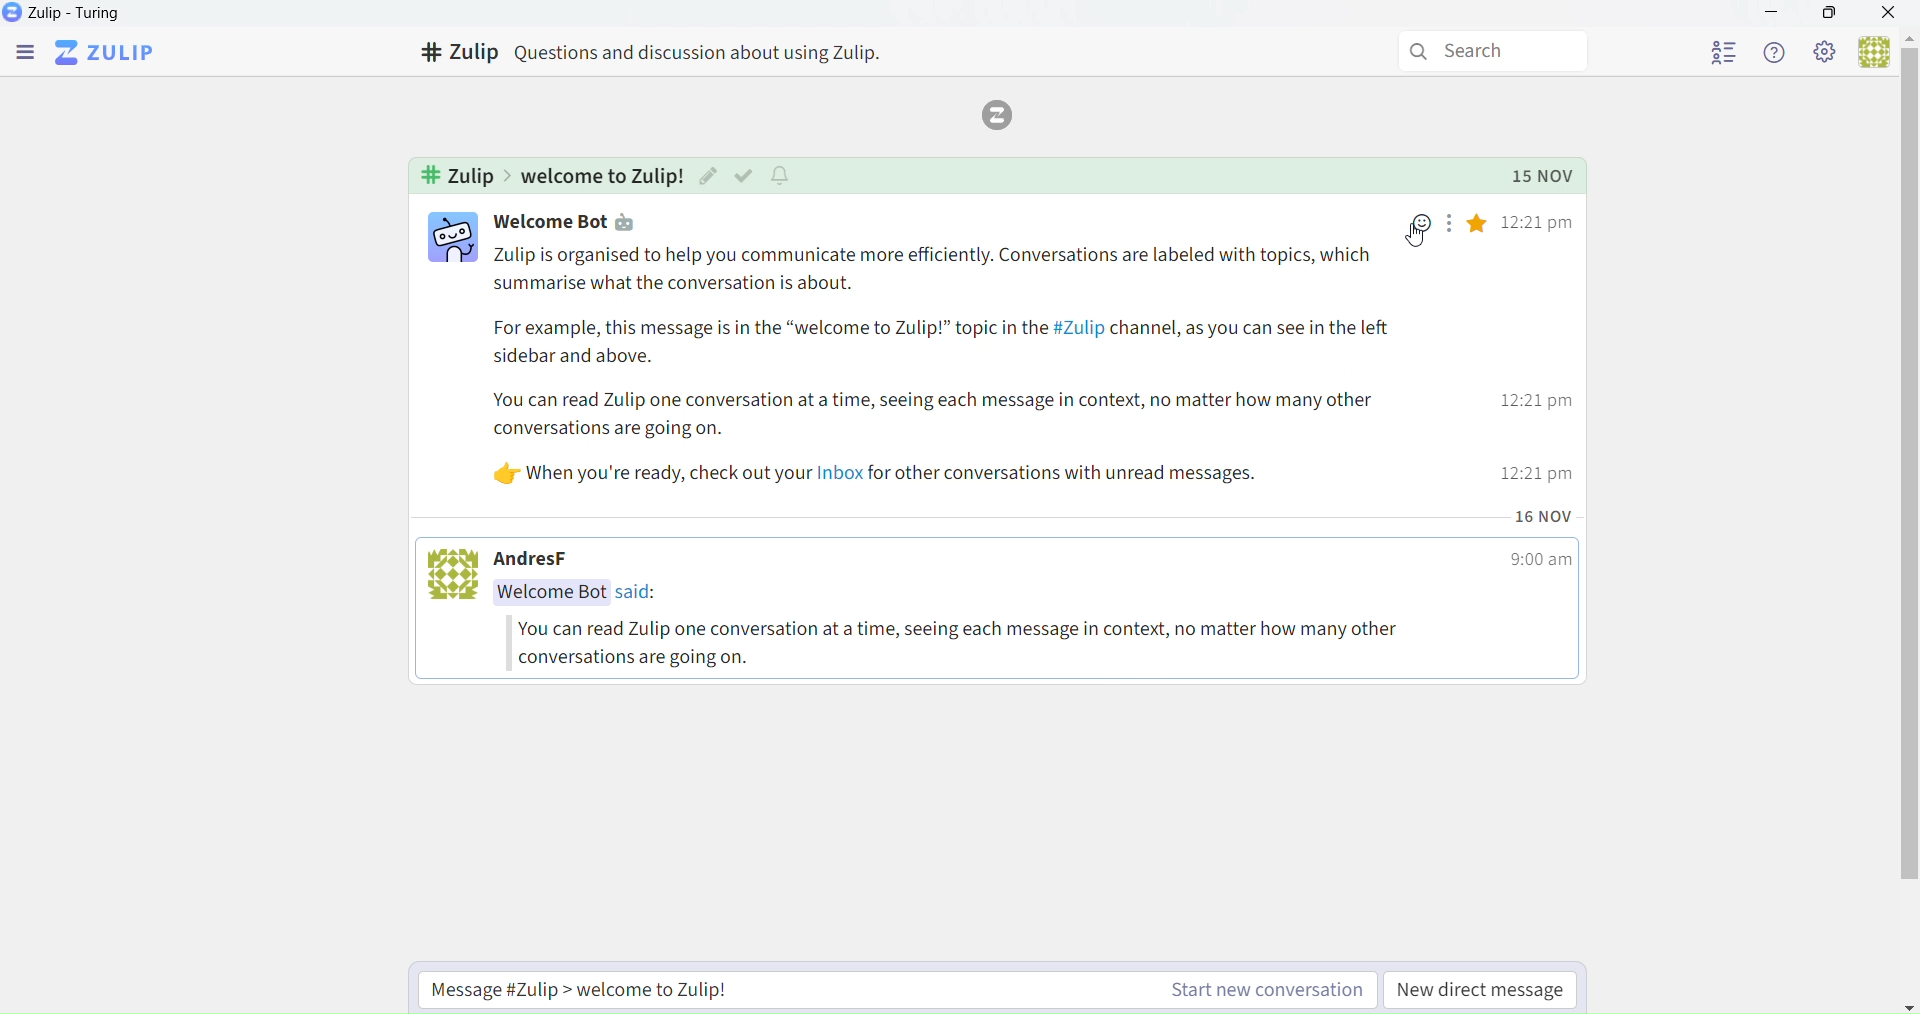  Describe the element at coordinates (1483, 989) in the screenshot. I see `New direct message` at that location.